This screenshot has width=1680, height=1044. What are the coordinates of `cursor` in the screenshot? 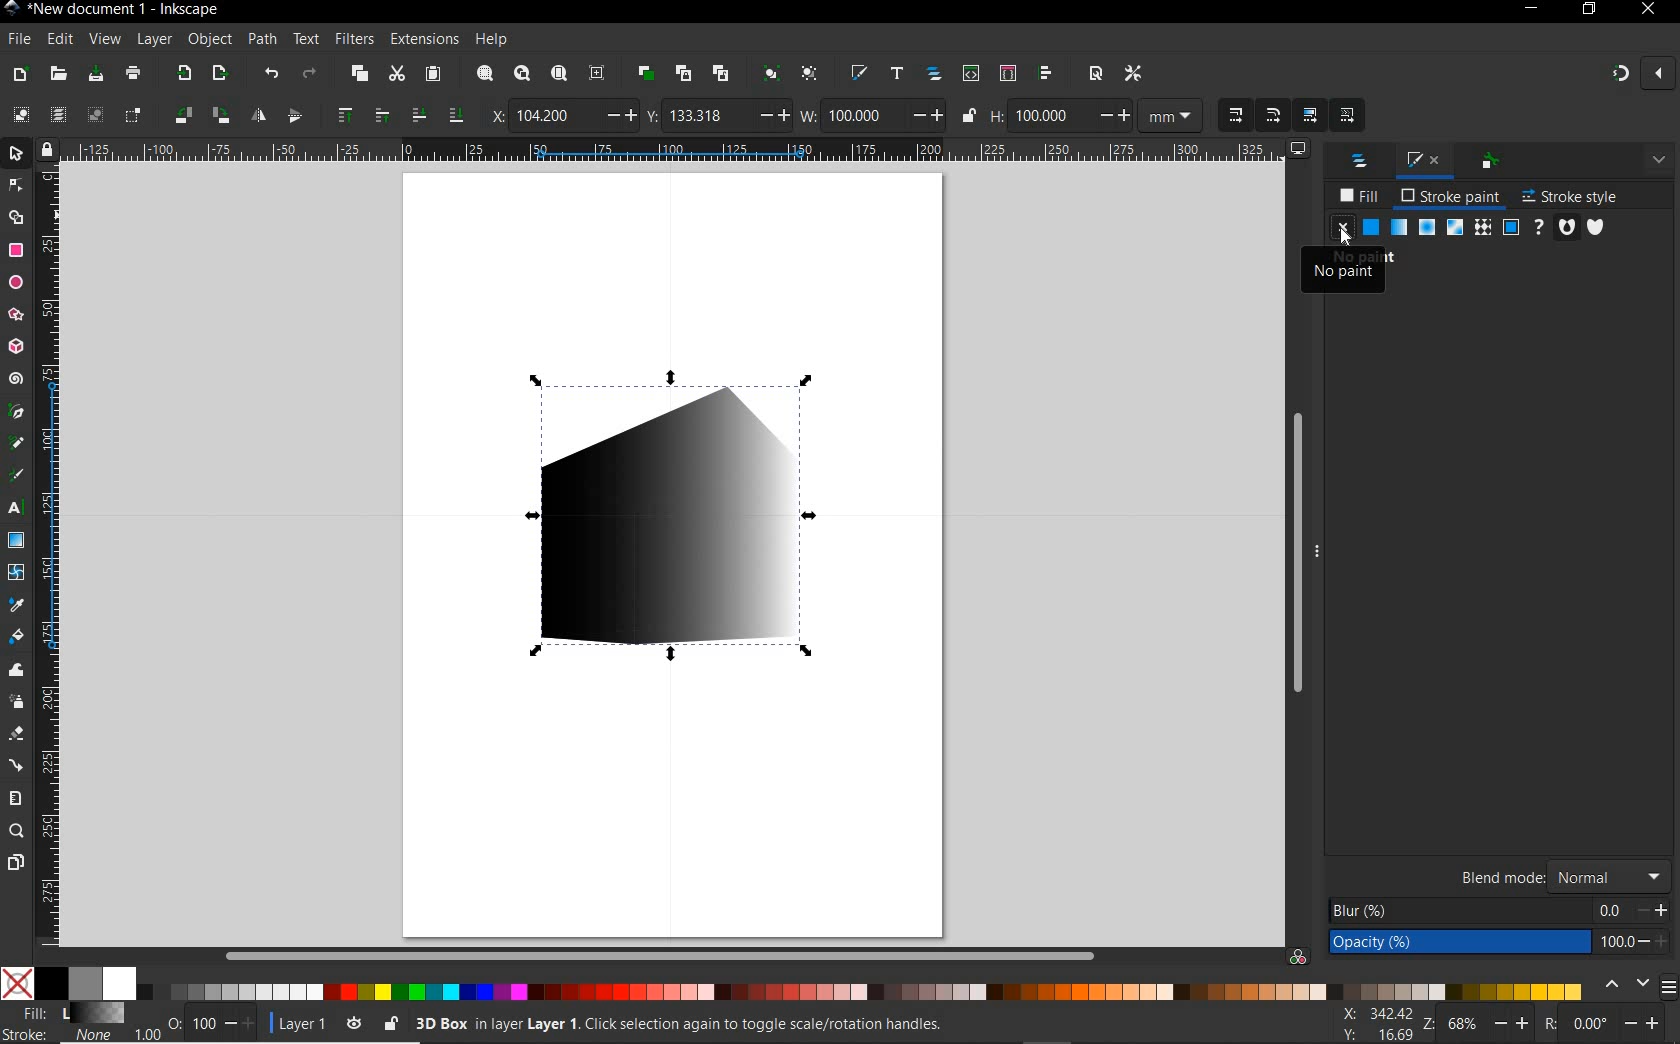 It's located at (1344, 241).